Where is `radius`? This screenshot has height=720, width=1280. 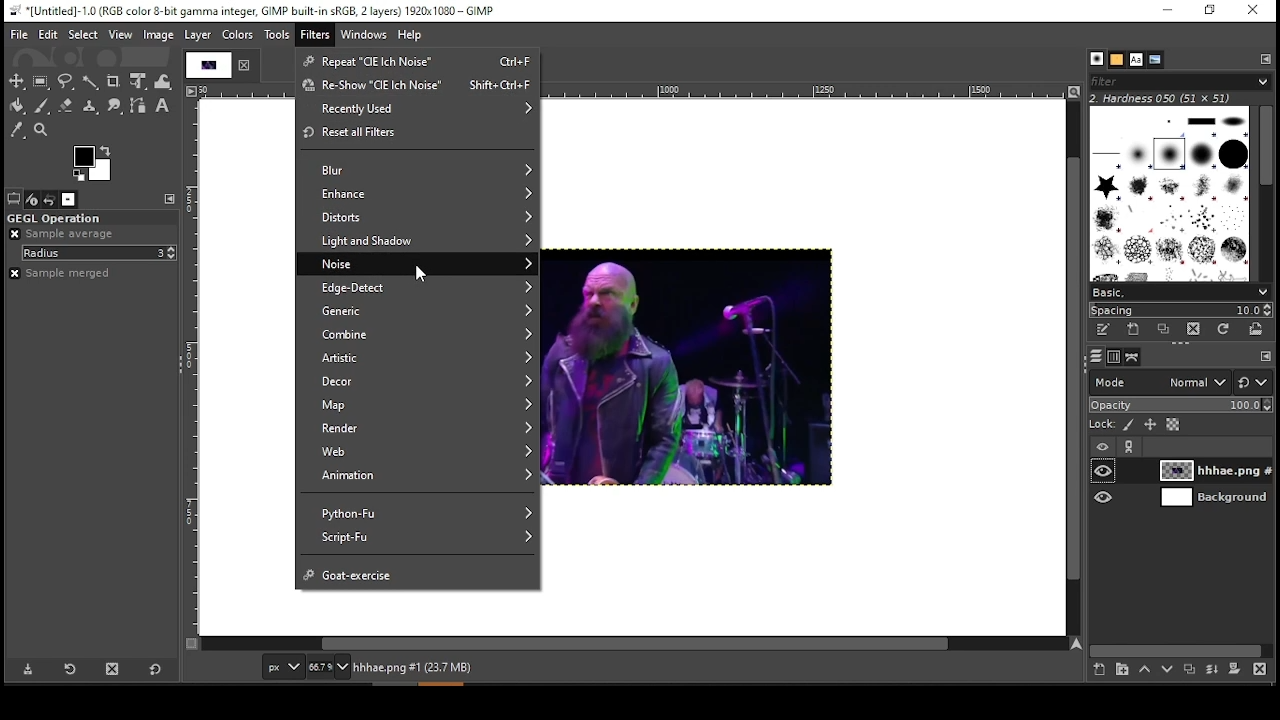
radius is located at coordinates (99, 253).